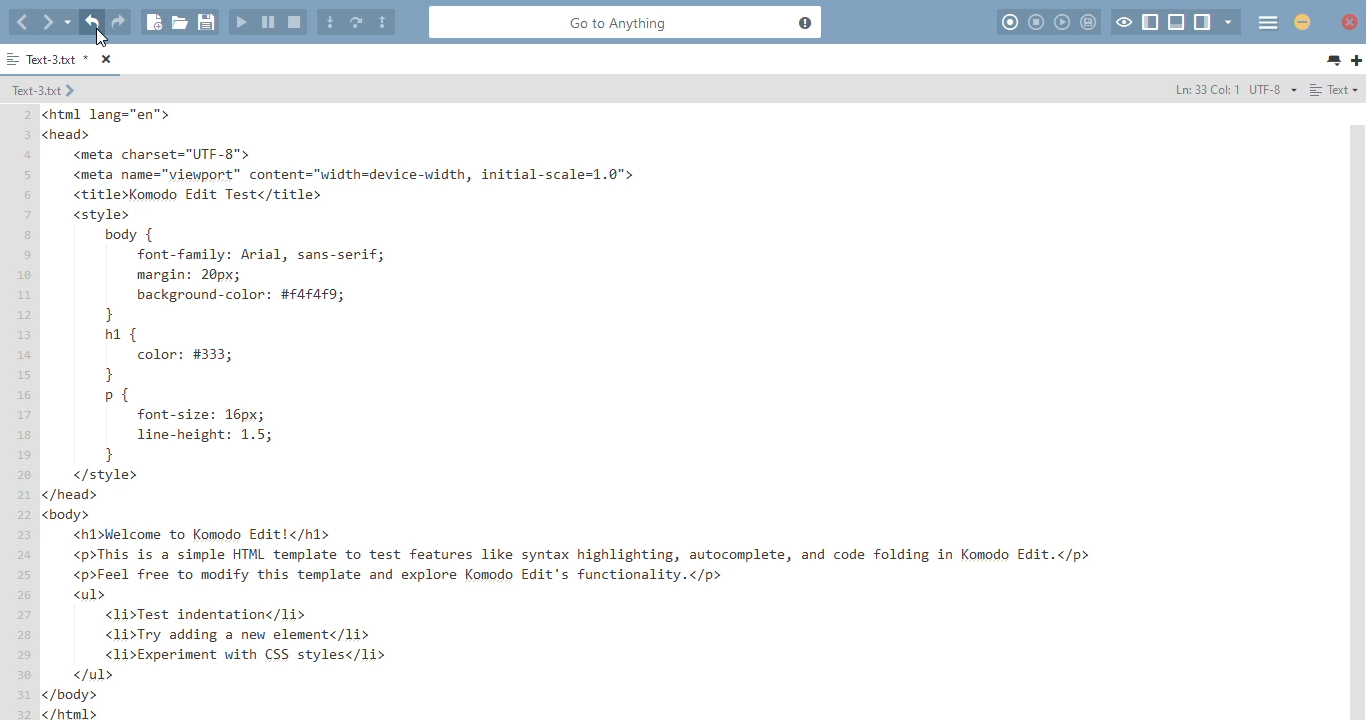  Describe the element at coordinates (1351, 22) in the screenshot. I see `close` at that location.